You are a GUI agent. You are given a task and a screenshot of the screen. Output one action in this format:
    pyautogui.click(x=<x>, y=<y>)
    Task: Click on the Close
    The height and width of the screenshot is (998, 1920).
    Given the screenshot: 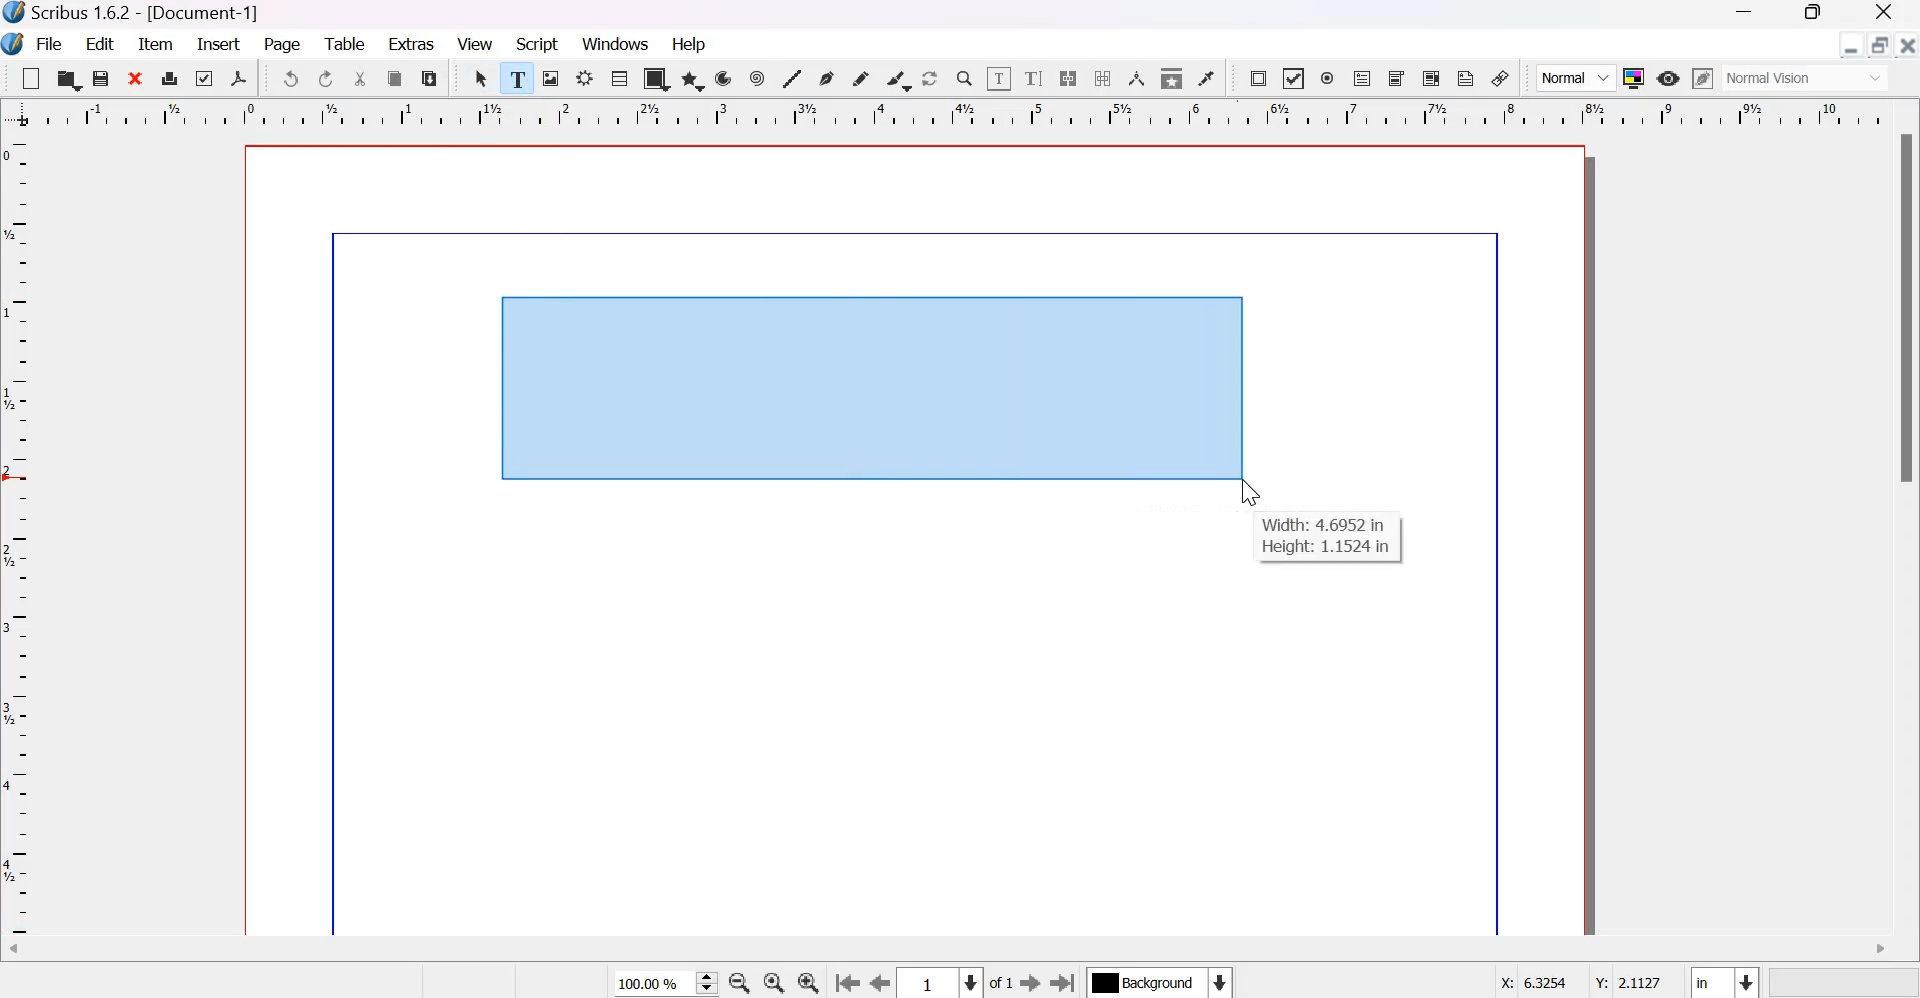 What is the action you would take?
    pyautogui.click(x=1885, y=14)
    